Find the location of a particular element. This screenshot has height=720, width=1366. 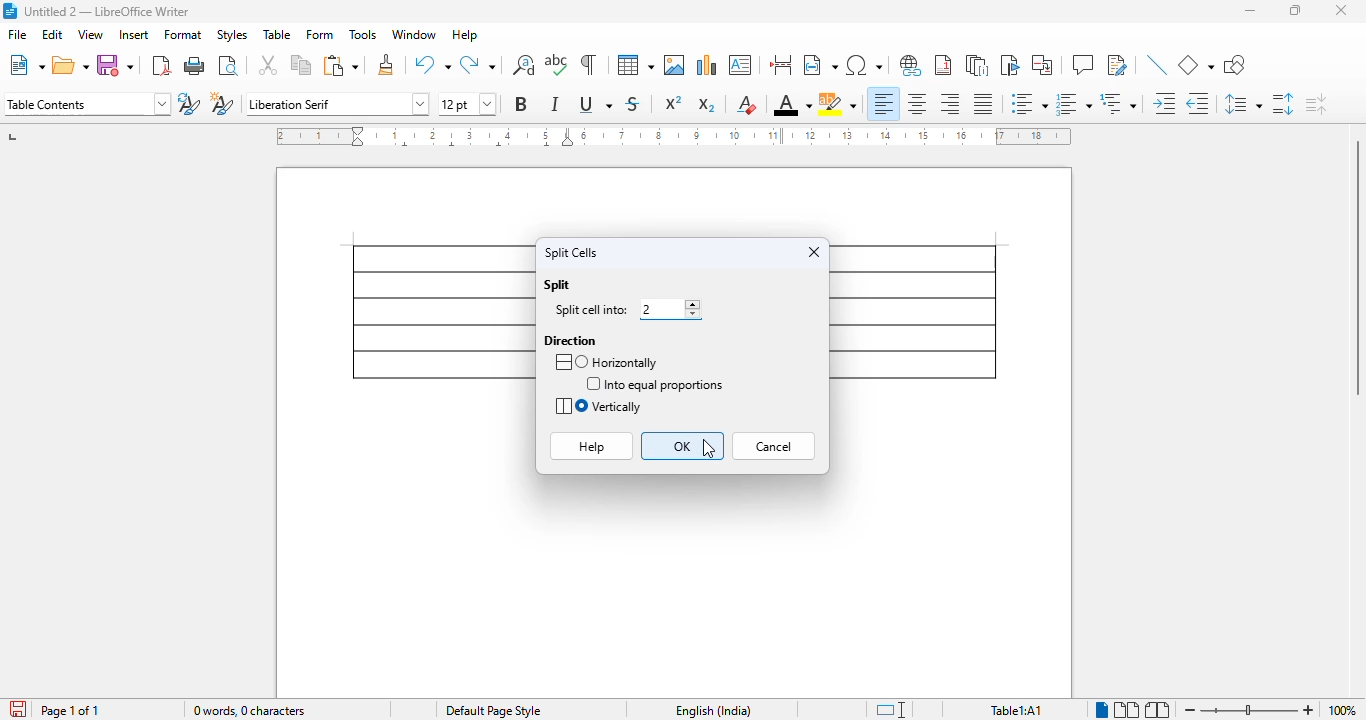

insert endnote is located at coordinates (978, 65).